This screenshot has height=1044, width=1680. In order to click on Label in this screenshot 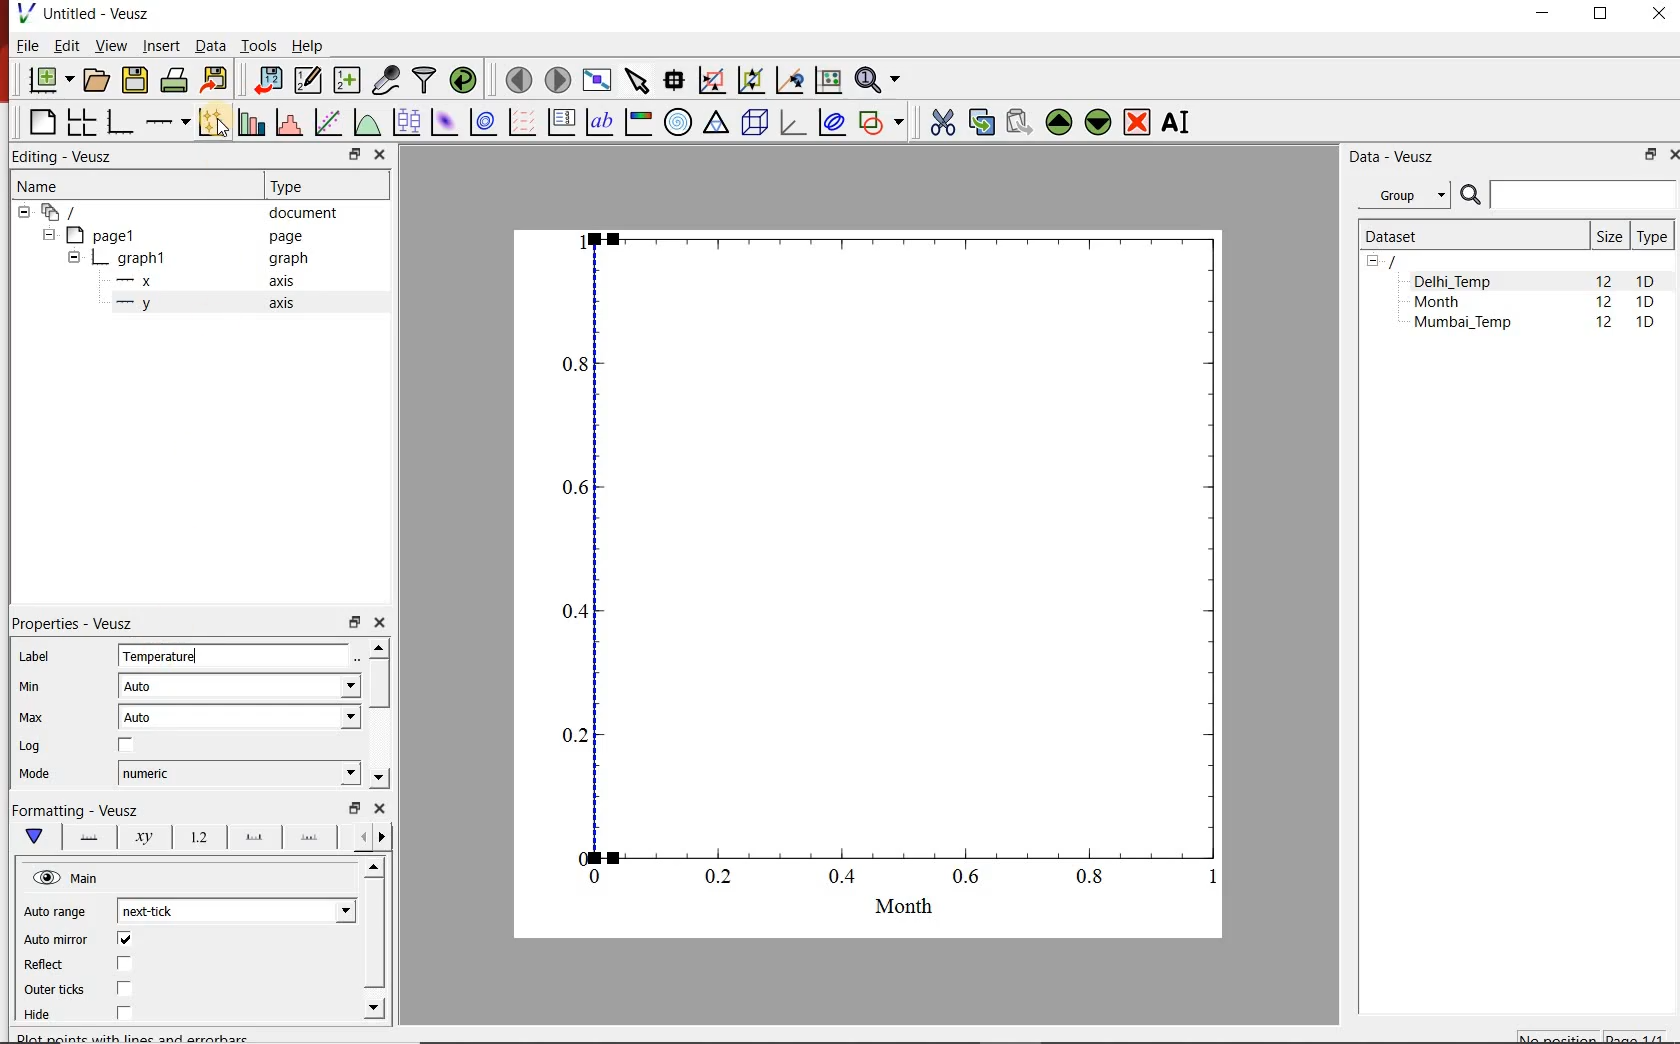, I will do `click(33, 655)`.